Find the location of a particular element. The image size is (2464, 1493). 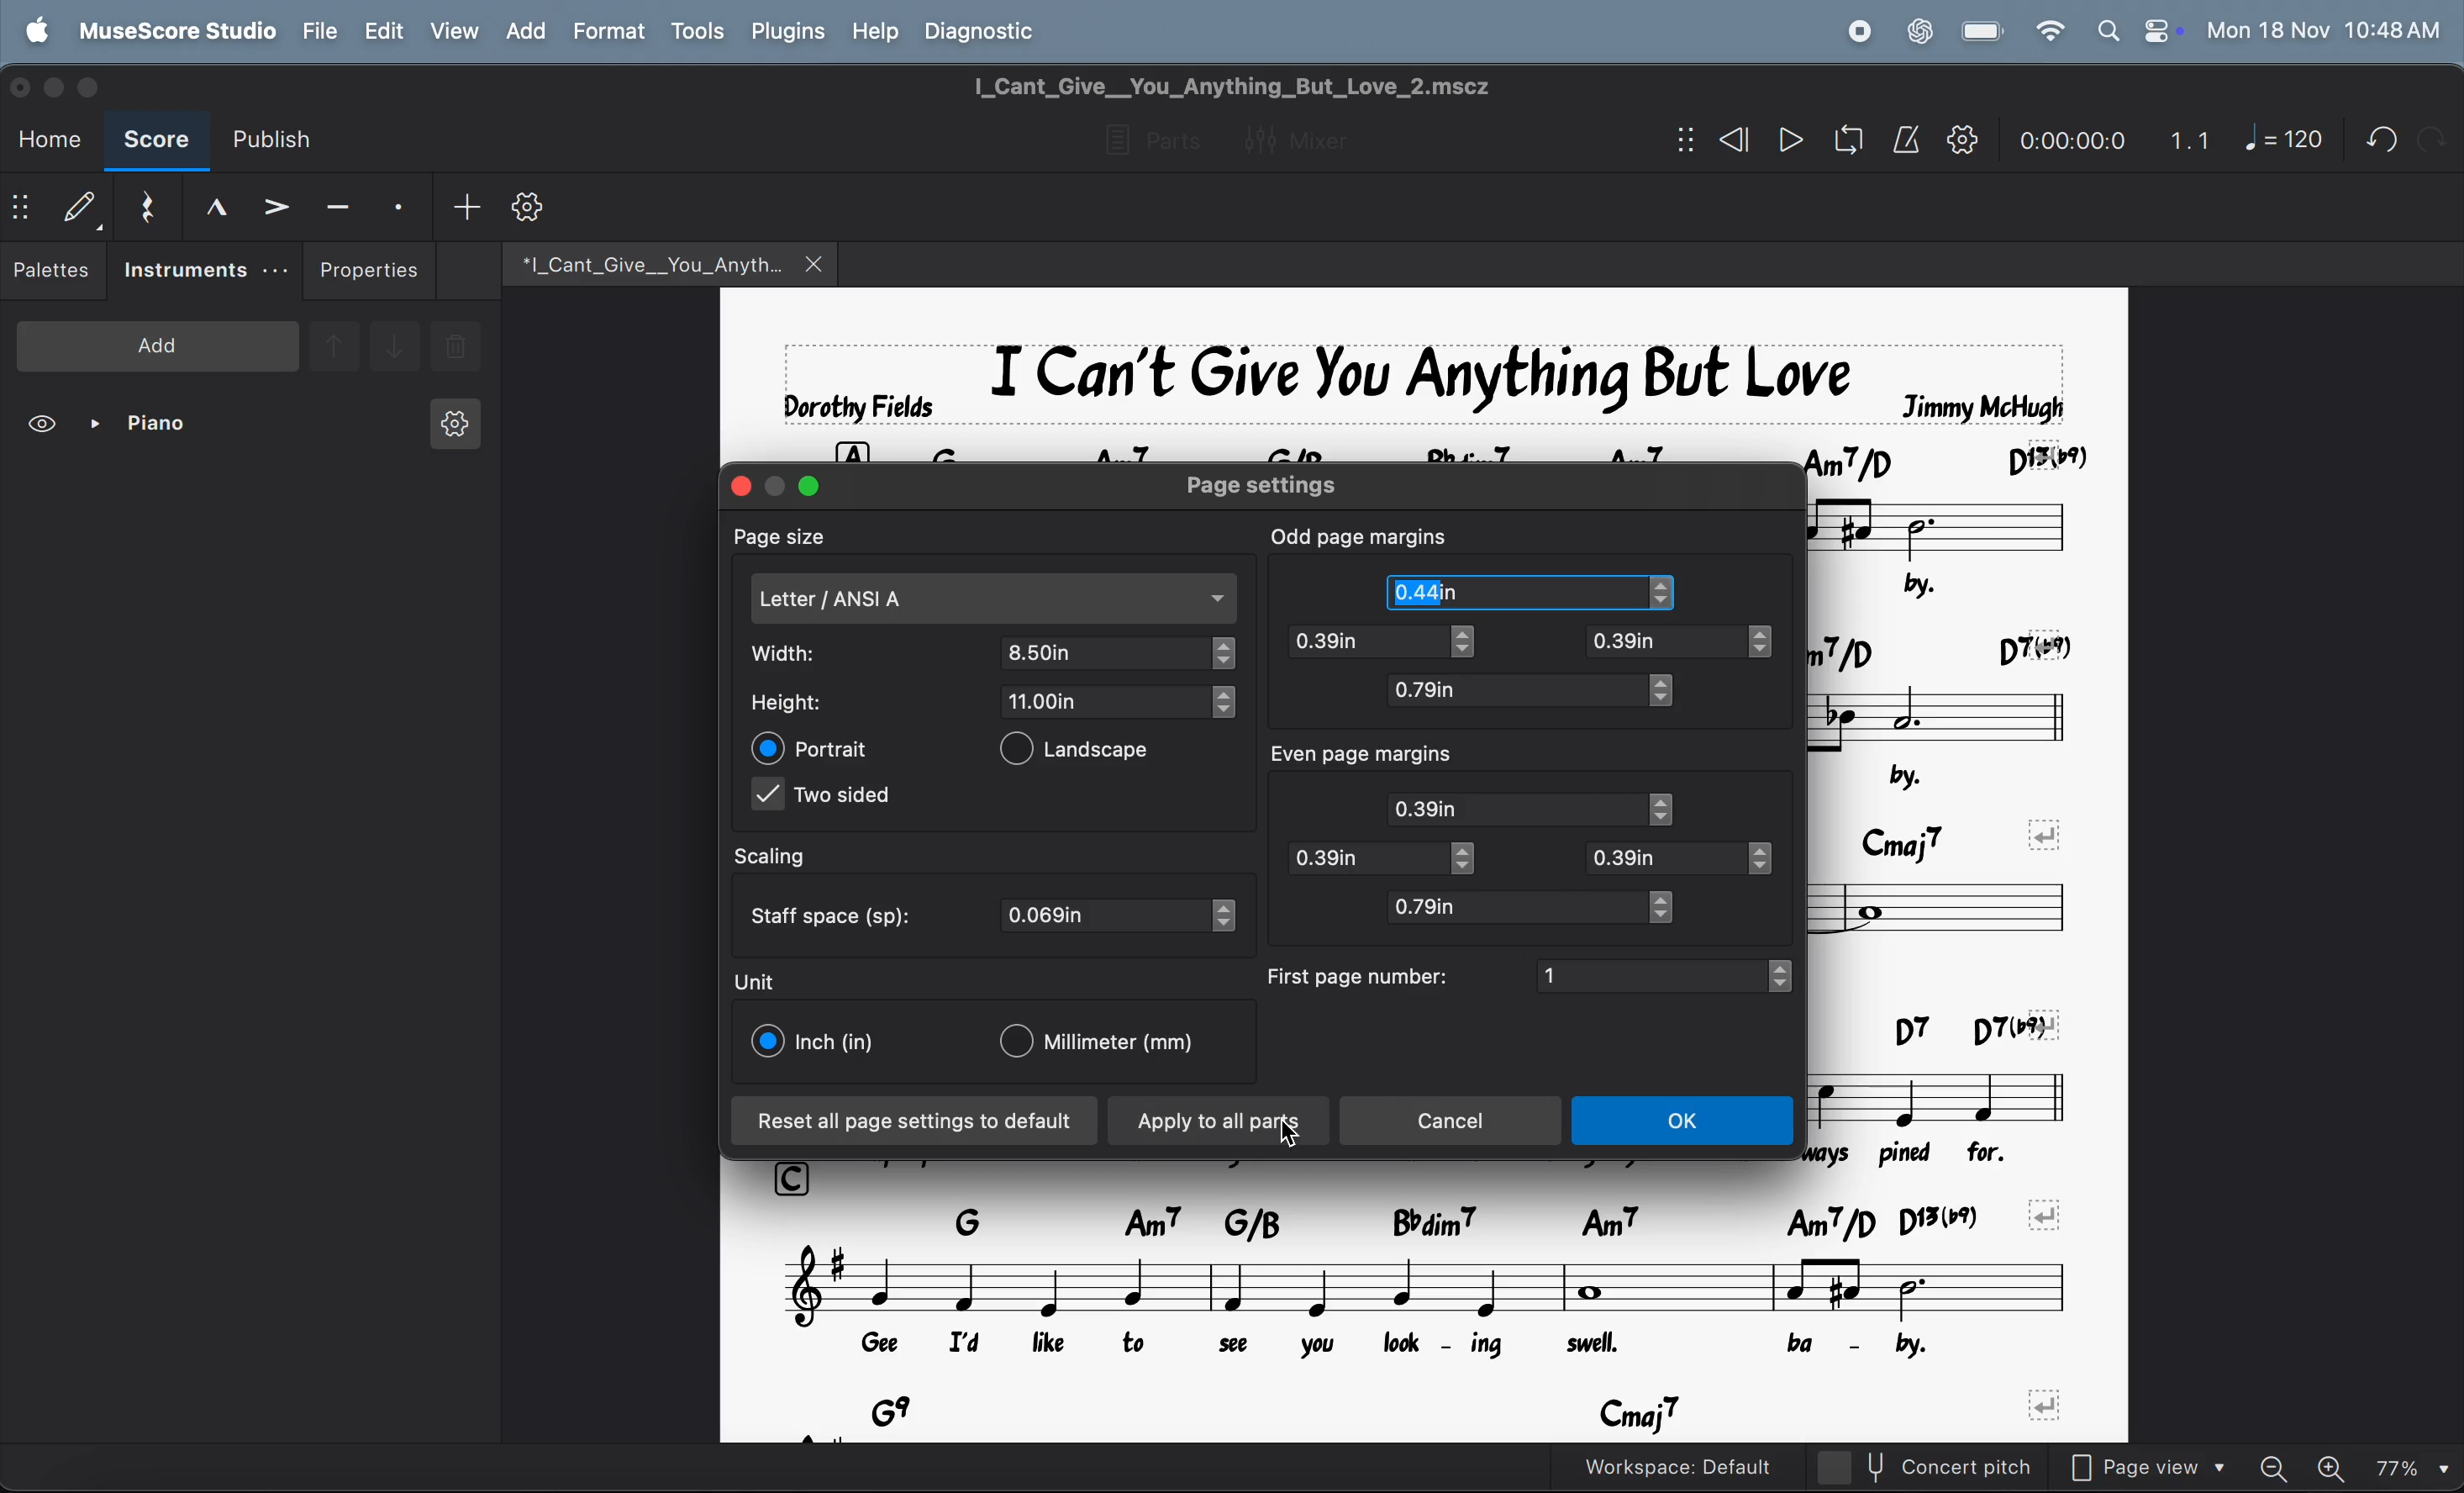

staff space (sp) is located at coordinates (837, 913).